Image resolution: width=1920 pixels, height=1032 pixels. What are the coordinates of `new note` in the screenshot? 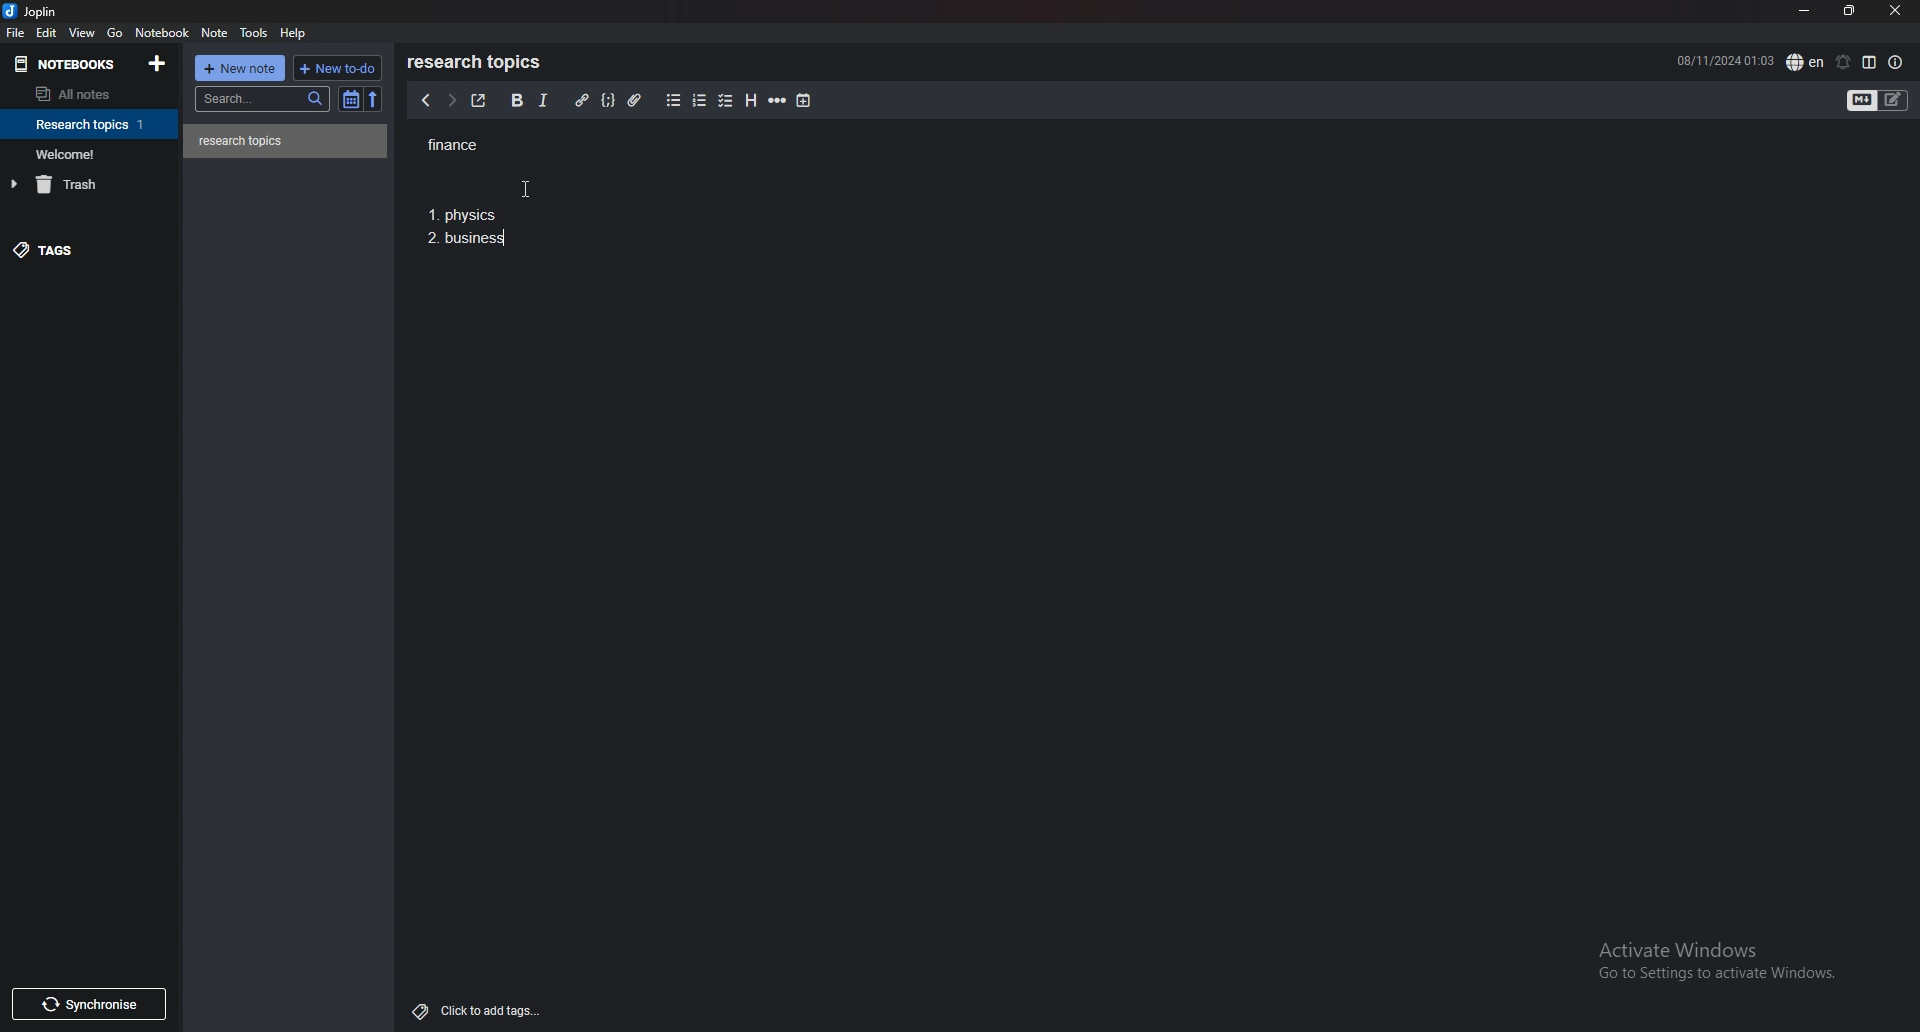 It's located at (242, 67).